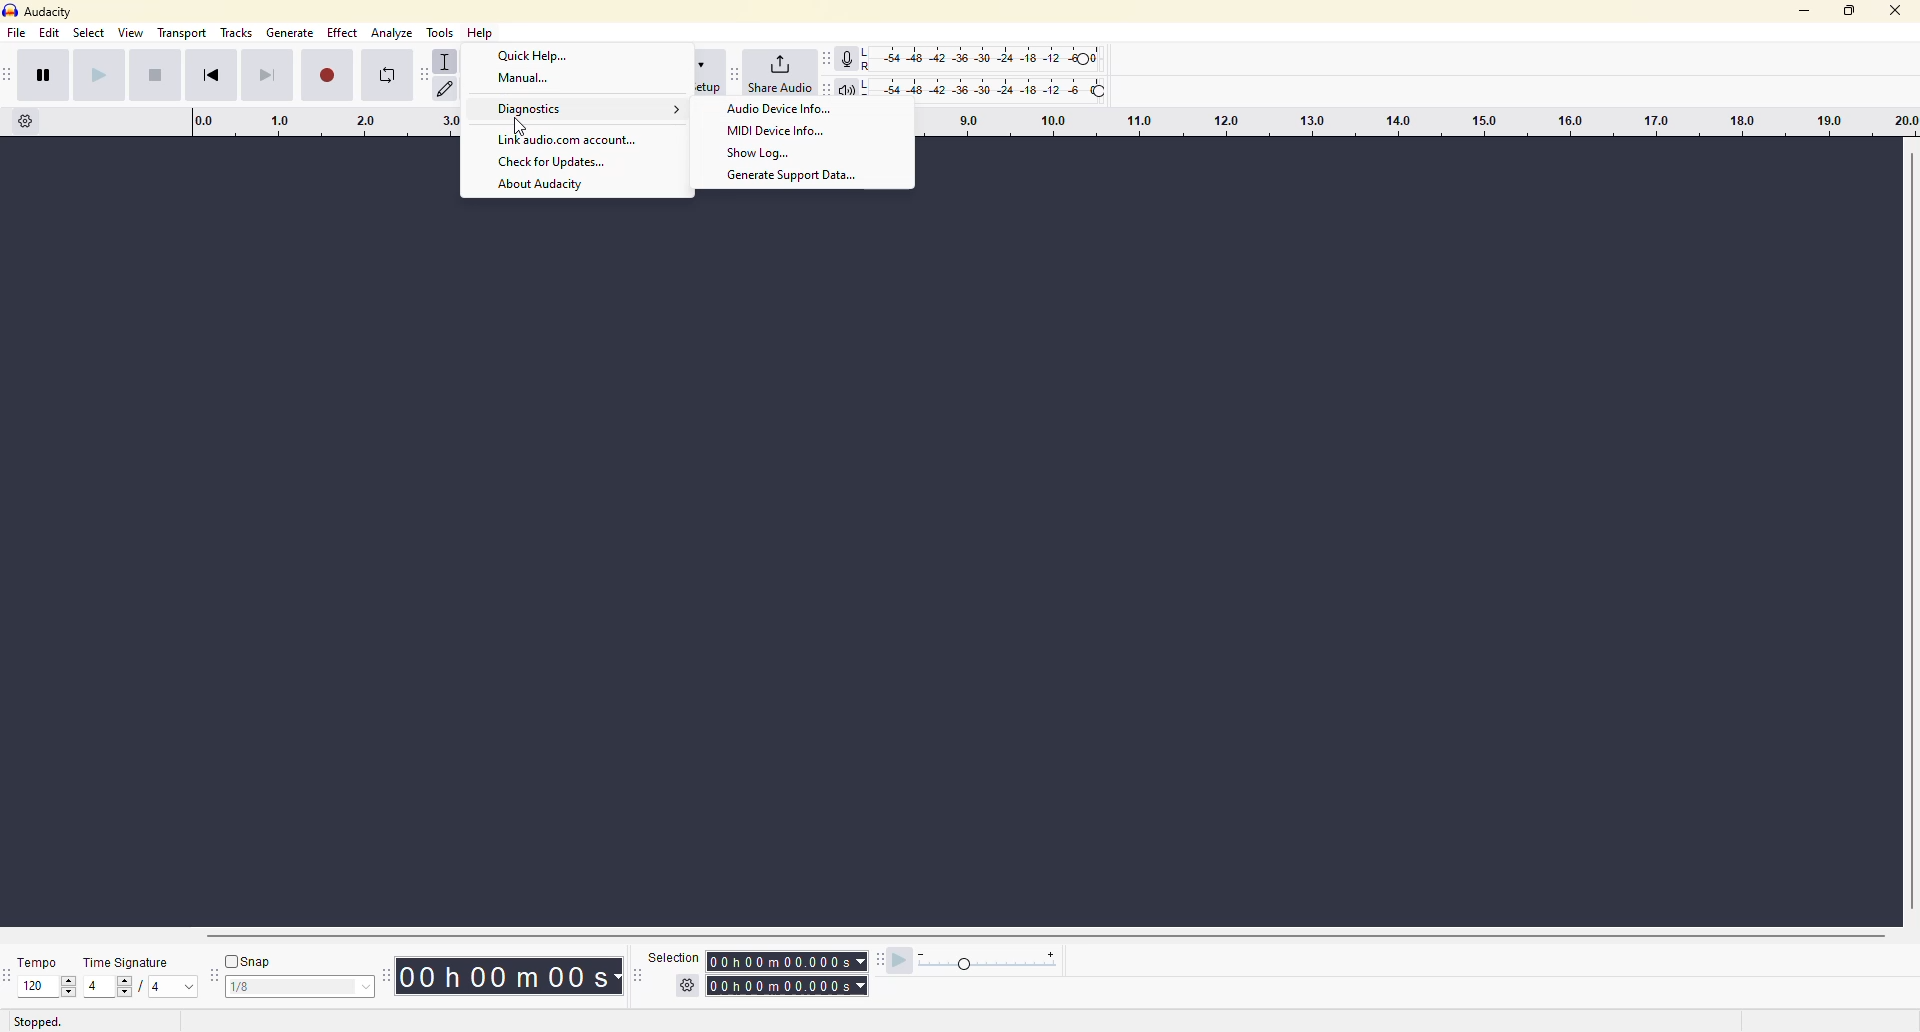  Describe the element at coordinates (181, 34) in the screenshot. I see `transport` at that location.